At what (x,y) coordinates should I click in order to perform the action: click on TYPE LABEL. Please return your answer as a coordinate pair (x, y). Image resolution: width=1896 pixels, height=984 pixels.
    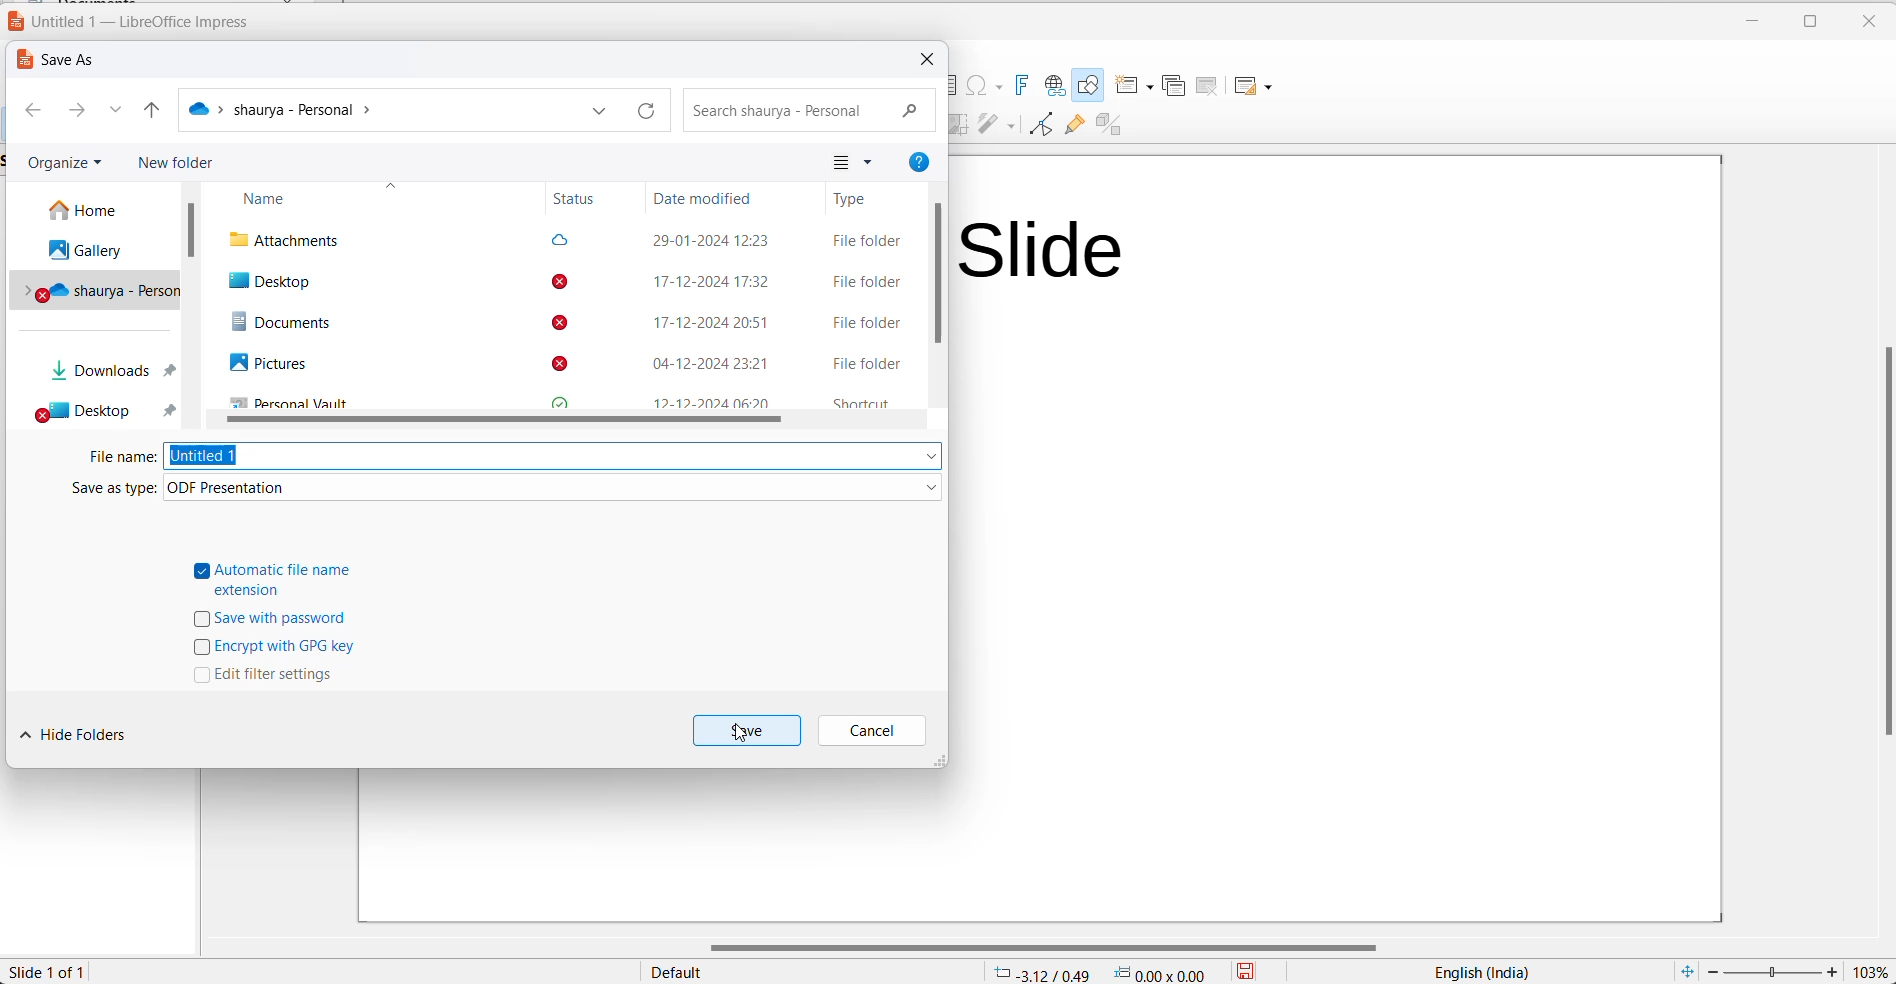
    Looking at the image, I should click on (856, 200).